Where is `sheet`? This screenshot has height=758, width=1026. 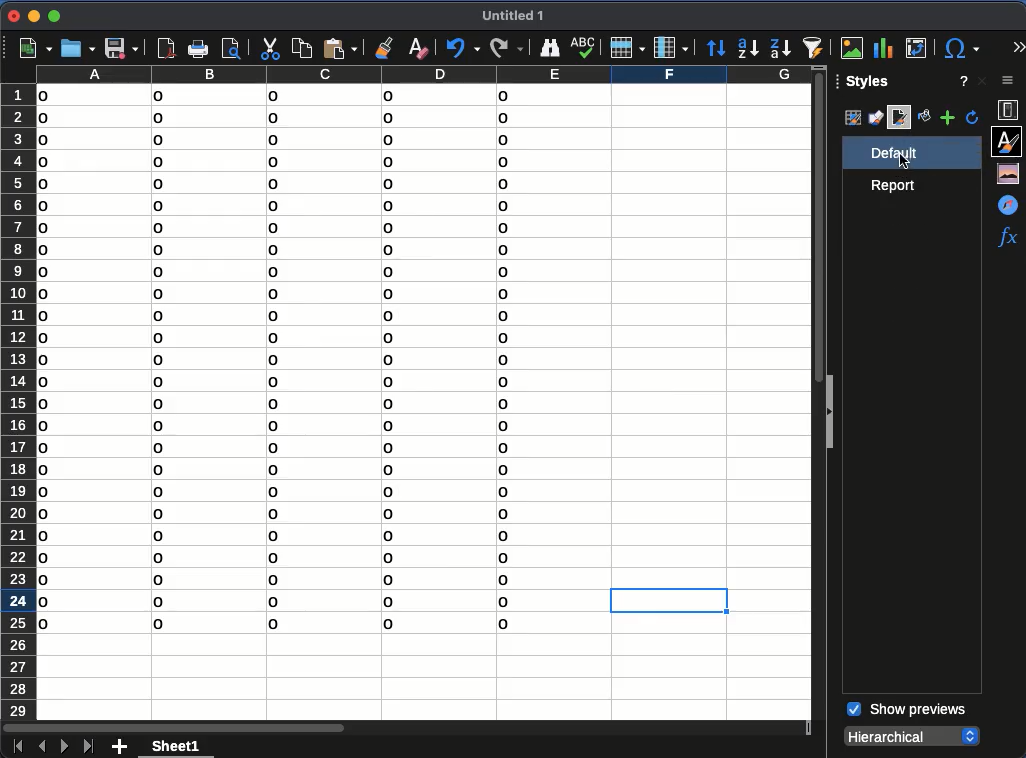 sheet is located at coordinates (178, 745).